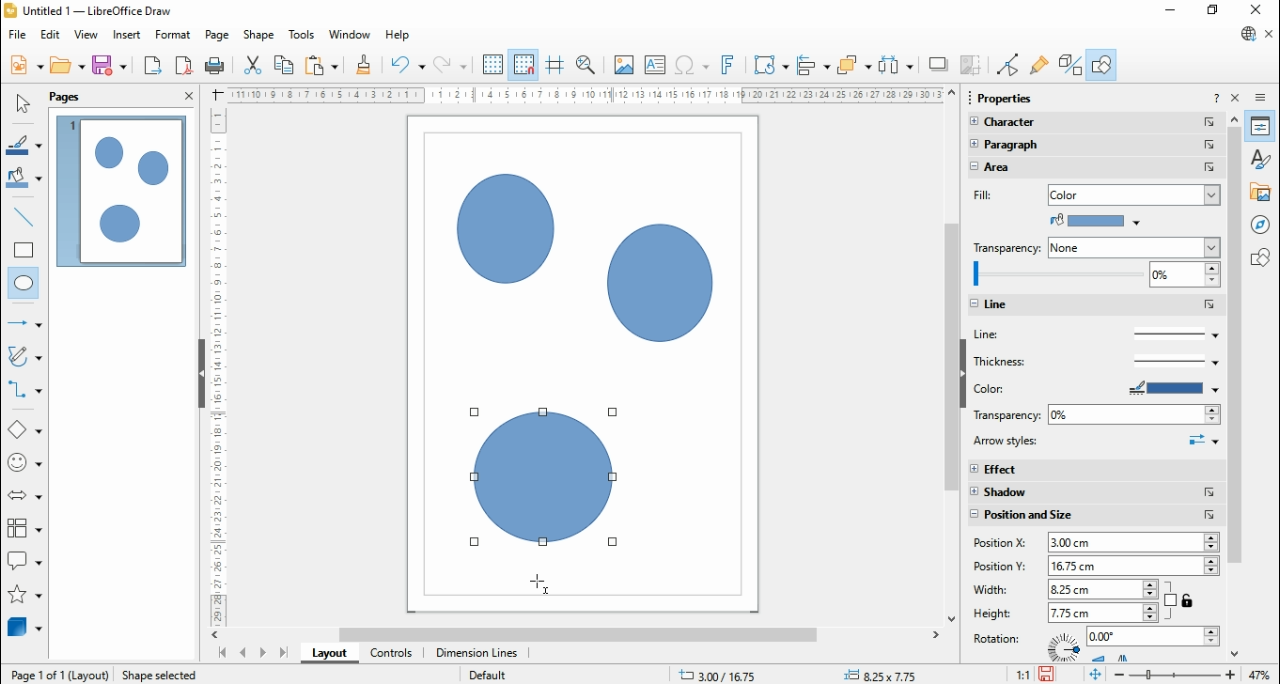  I want to click on restore, so click(1214, 11).